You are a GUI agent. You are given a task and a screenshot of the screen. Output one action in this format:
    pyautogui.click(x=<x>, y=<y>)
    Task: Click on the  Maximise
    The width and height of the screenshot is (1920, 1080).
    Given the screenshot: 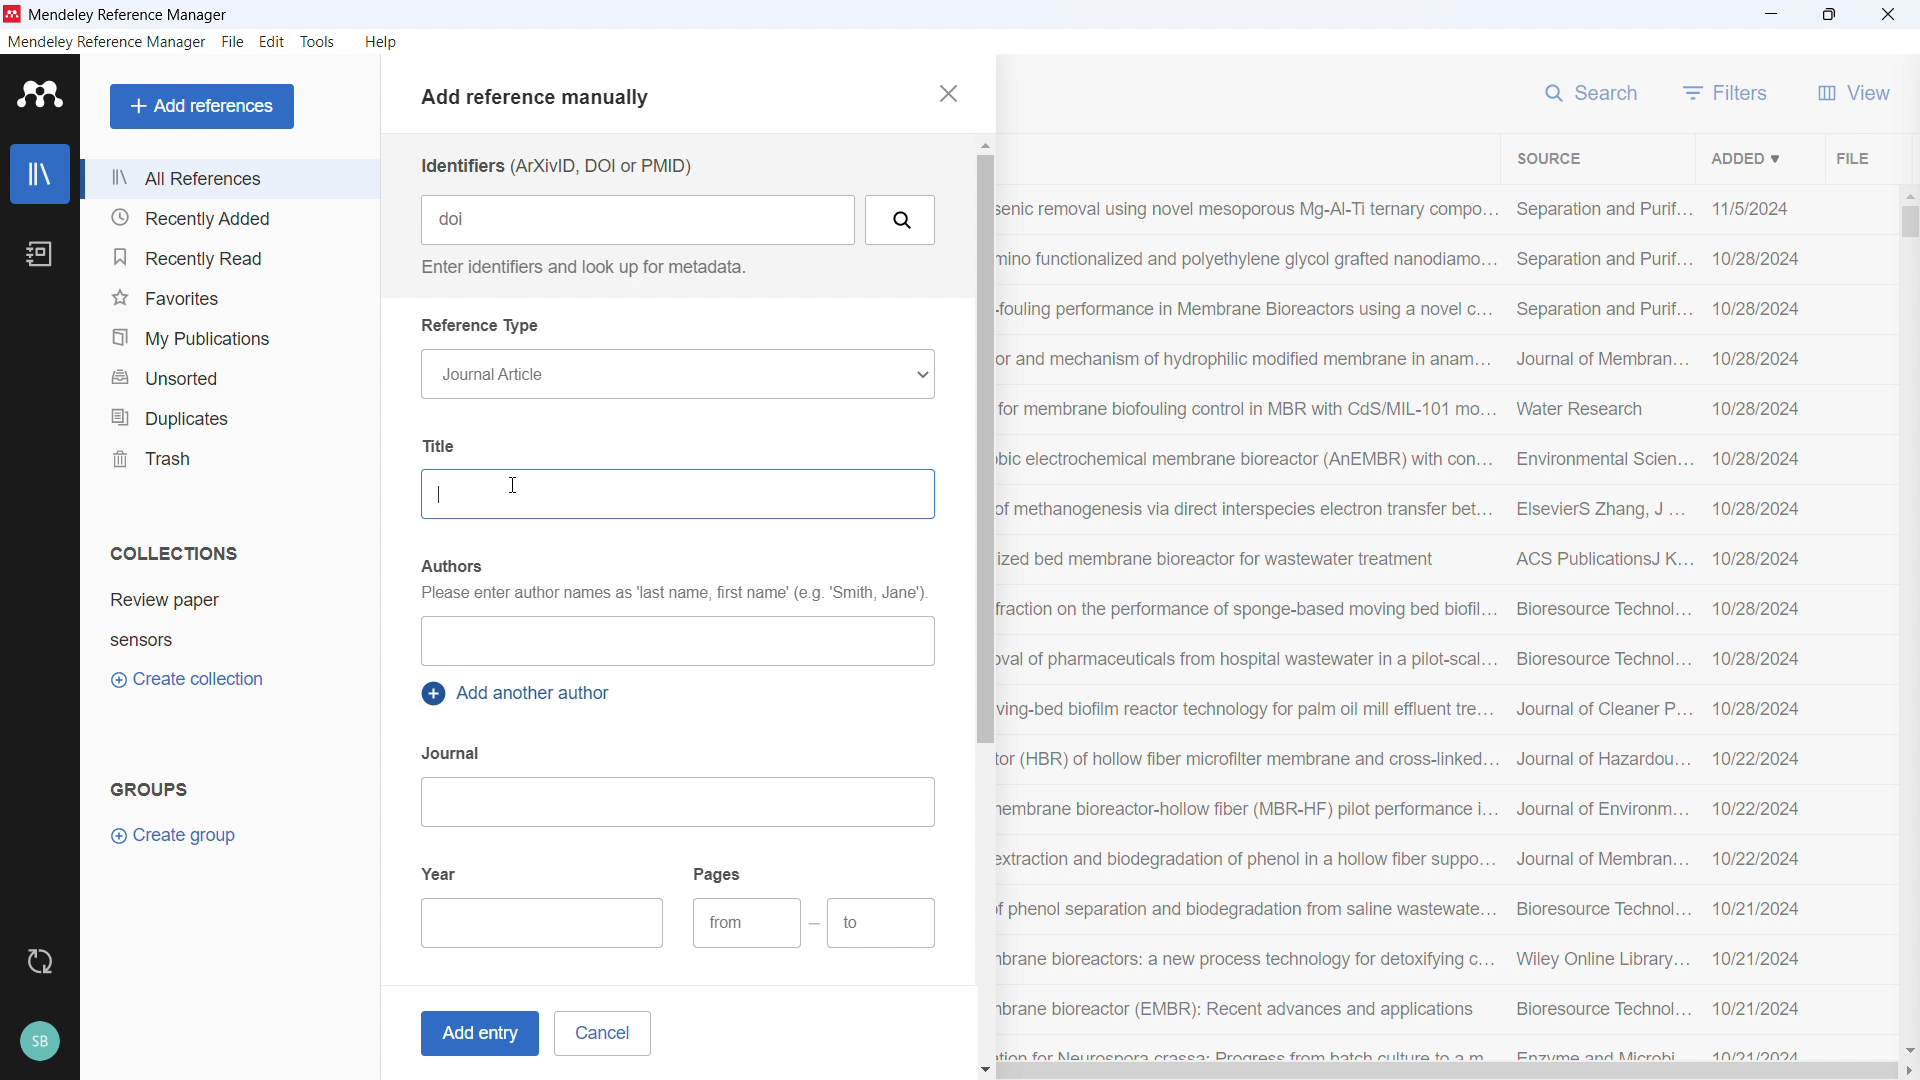 What is the action you would take?
    pyautogui.click(x=1830, y=15)
    